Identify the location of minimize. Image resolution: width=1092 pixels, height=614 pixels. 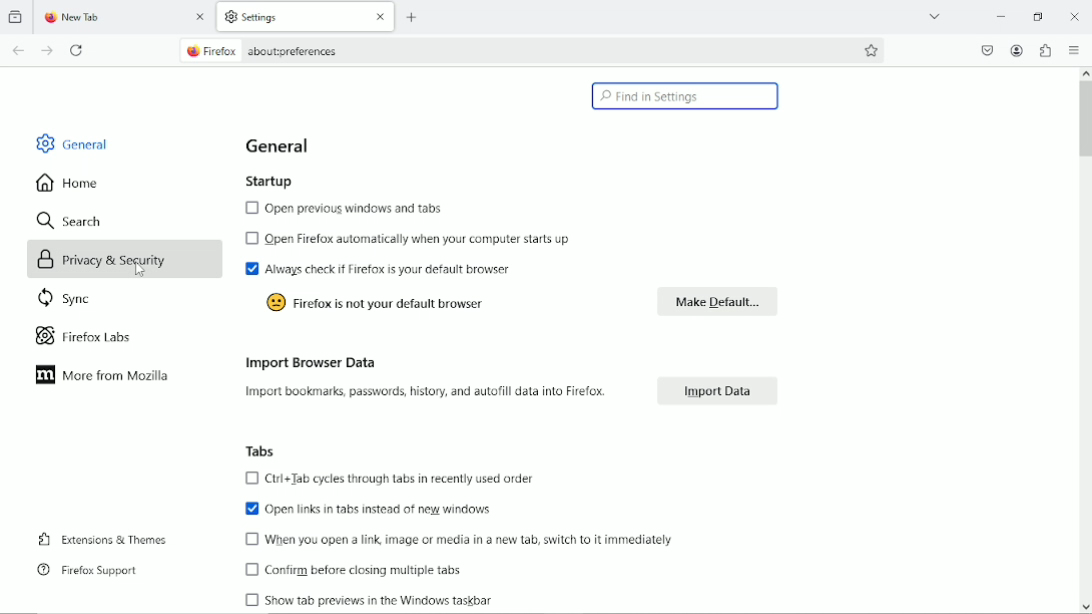
(1001, 15).